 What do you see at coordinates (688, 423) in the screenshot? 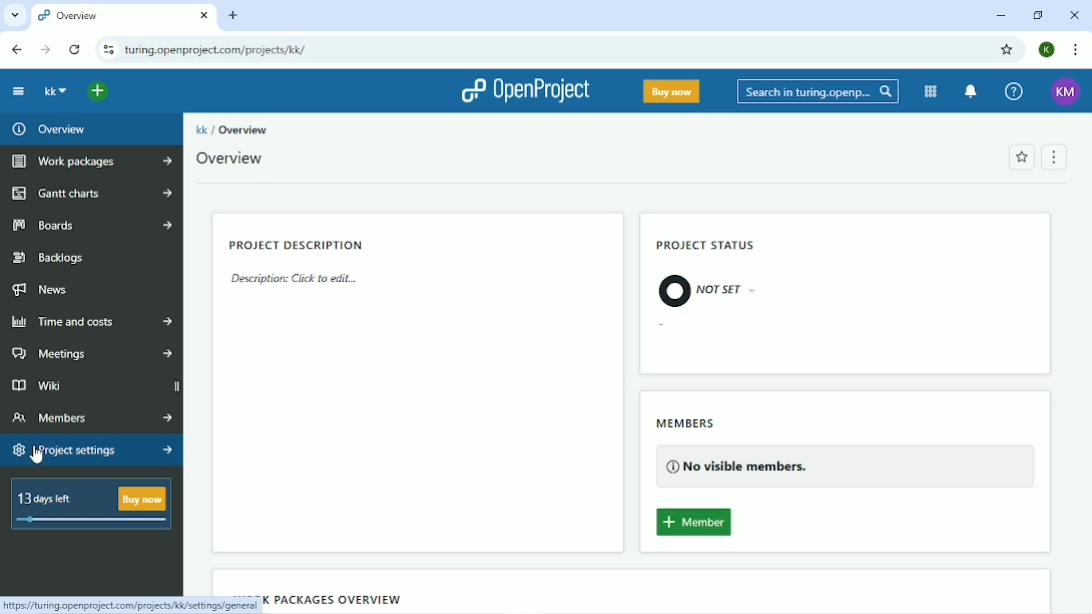
I see `MEMBERS` at bounding box center [688, 423].